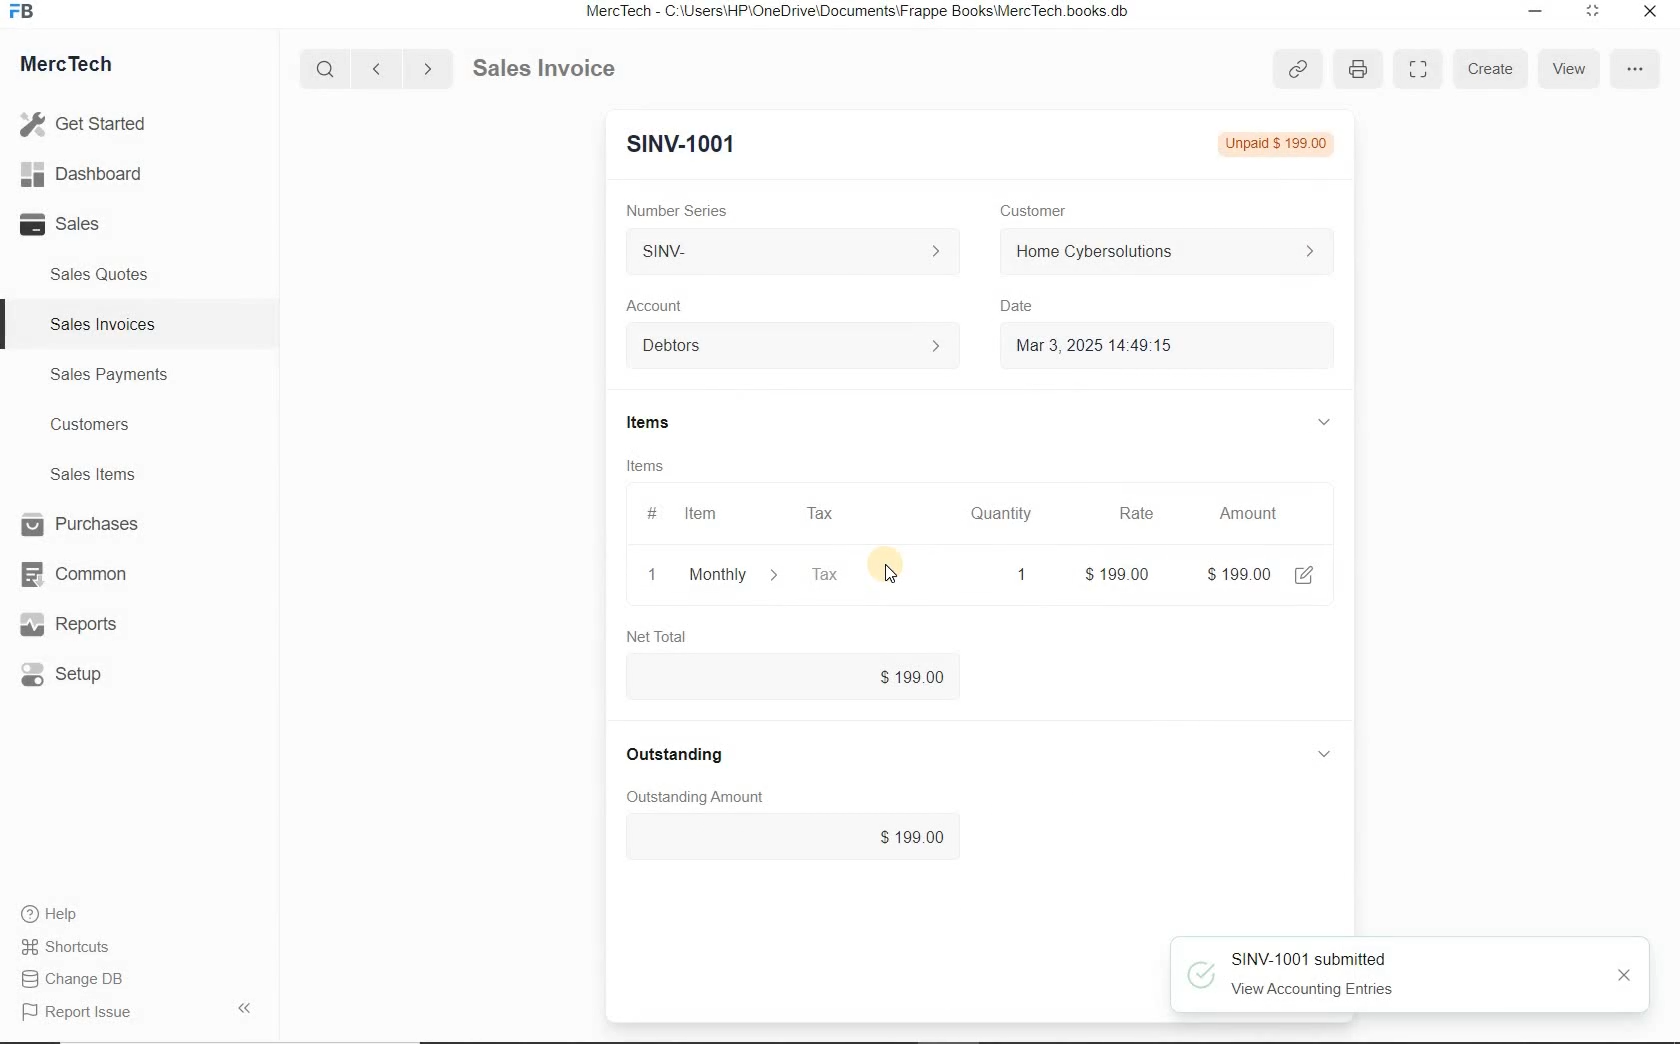 The width and height of the screenshot is (1680, 1044). Describe the element at coordinates (659, 306) in the screenshot. I see `Account` at that location.